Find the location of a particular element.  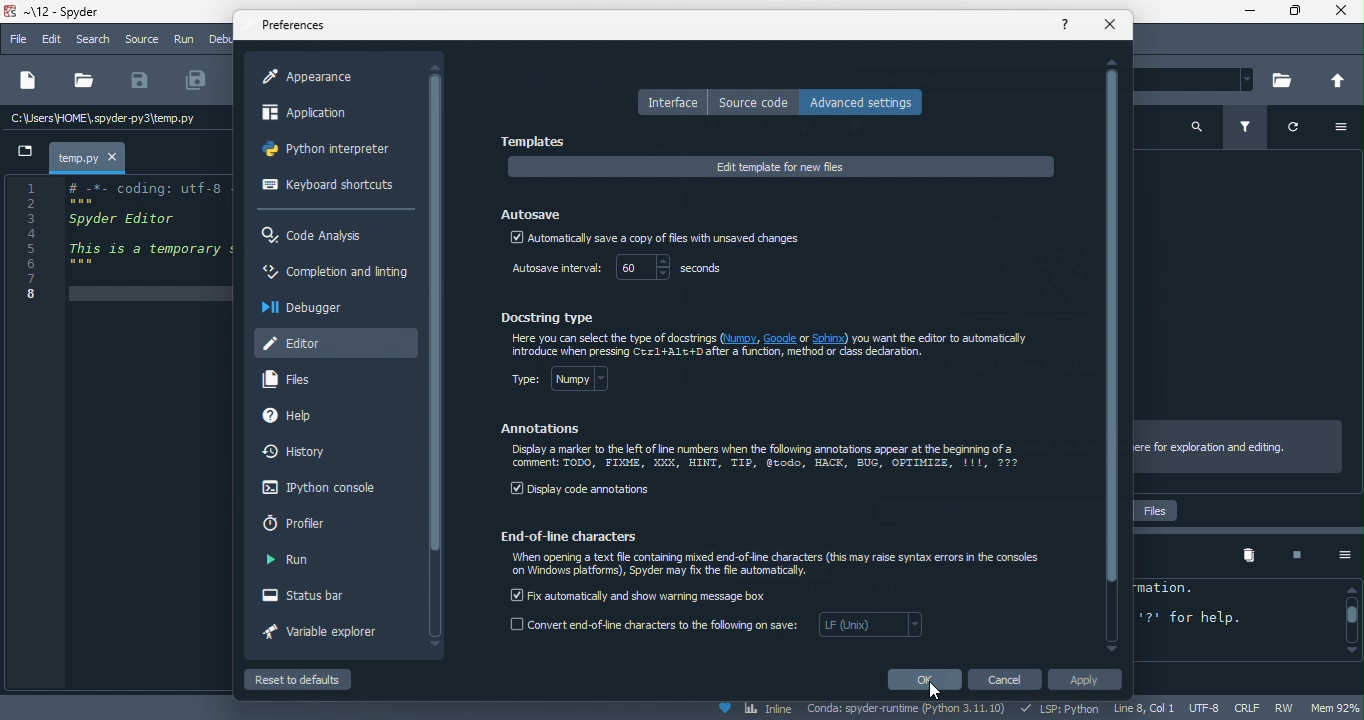

debug is located at coordinates (220, 38).